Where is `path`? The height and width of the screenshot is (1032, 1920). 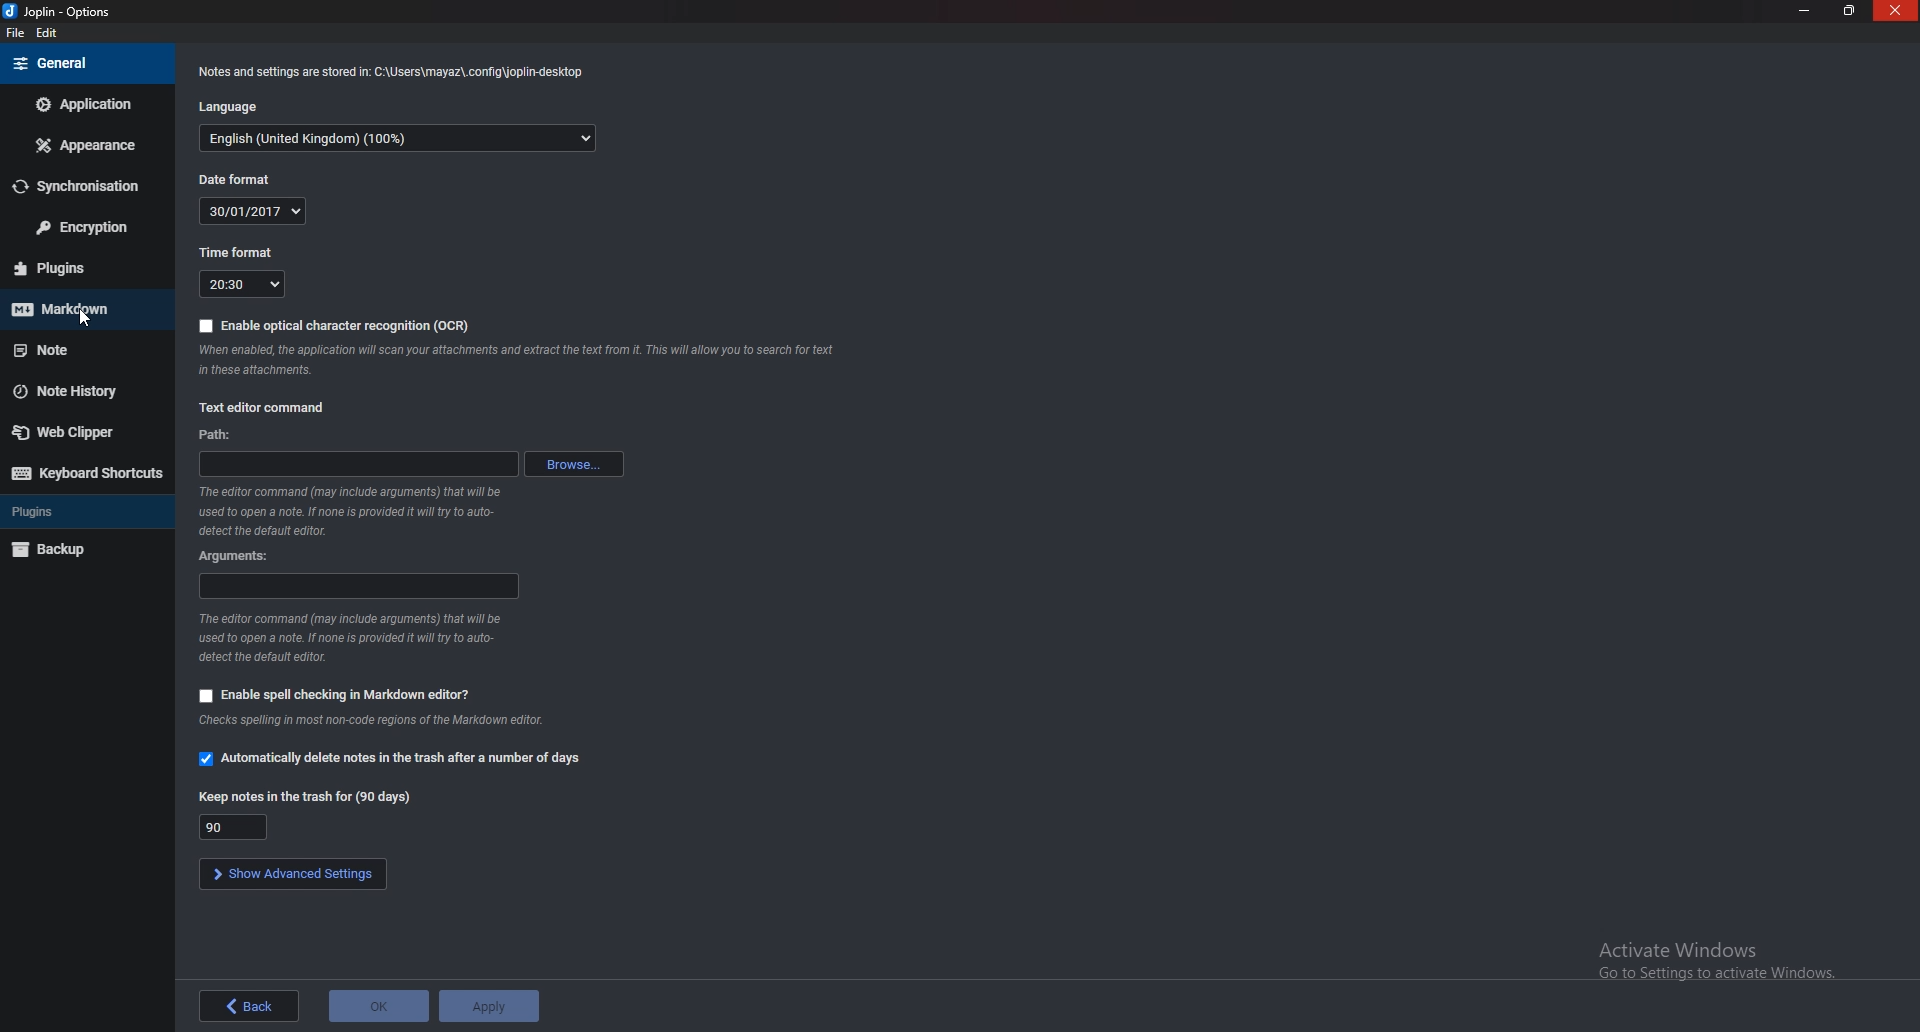
path is located at coordinates (363, 464).